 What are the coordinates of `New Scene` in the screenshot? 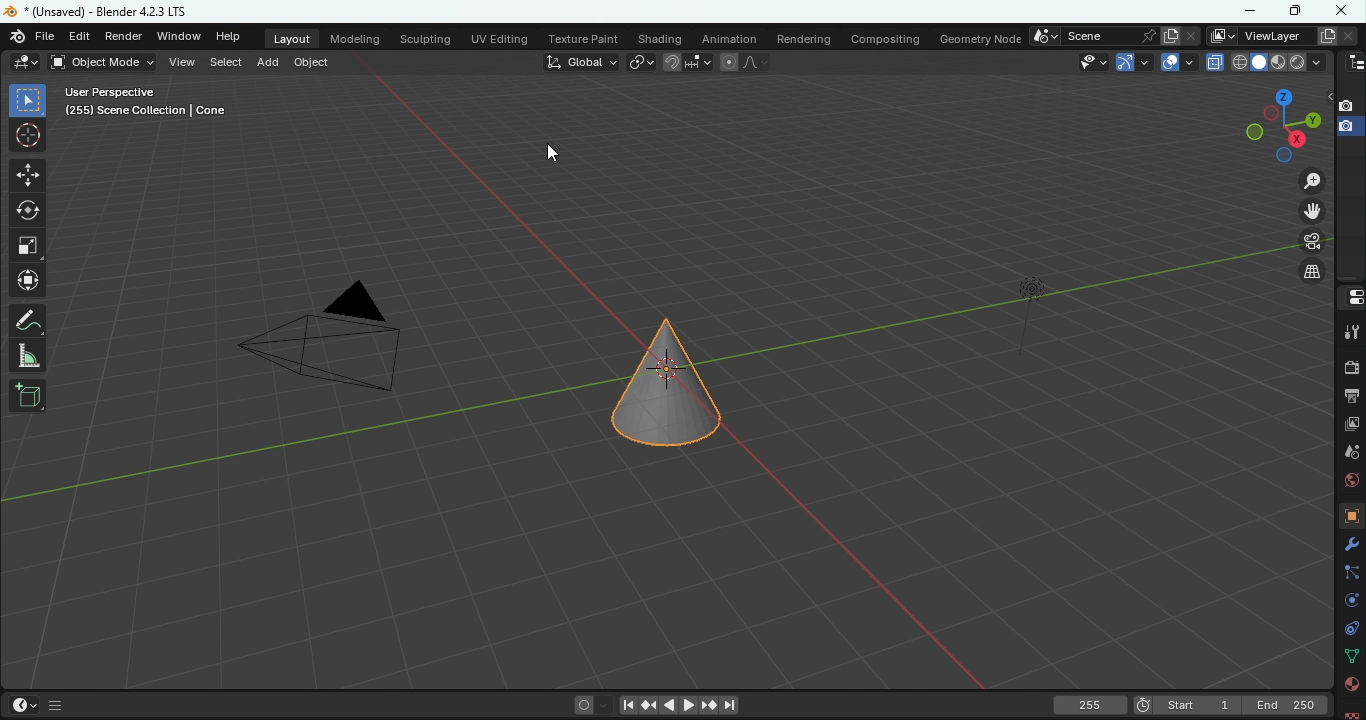 It's located at (1170, 35).